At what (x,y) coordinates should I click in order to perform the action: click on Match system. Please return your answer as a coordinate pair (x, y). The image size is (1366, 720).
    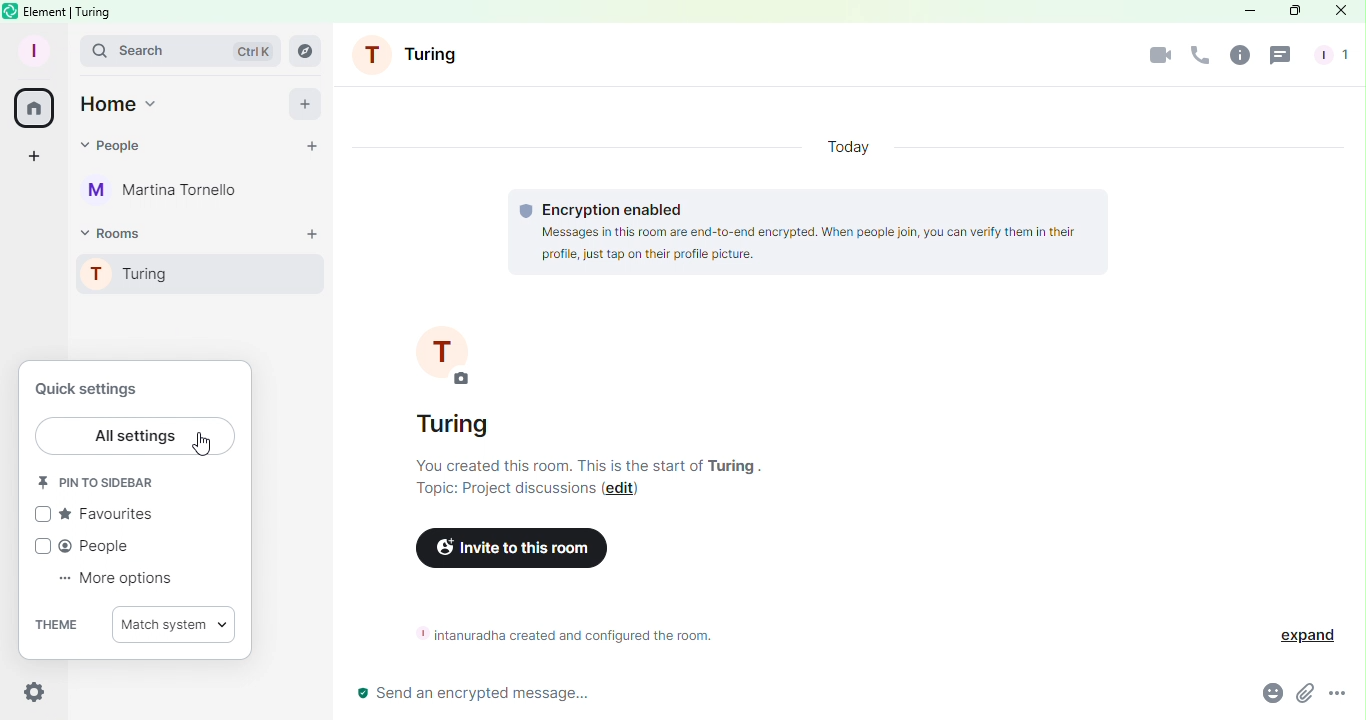
    Looking at the image, I should click on (172, 626).